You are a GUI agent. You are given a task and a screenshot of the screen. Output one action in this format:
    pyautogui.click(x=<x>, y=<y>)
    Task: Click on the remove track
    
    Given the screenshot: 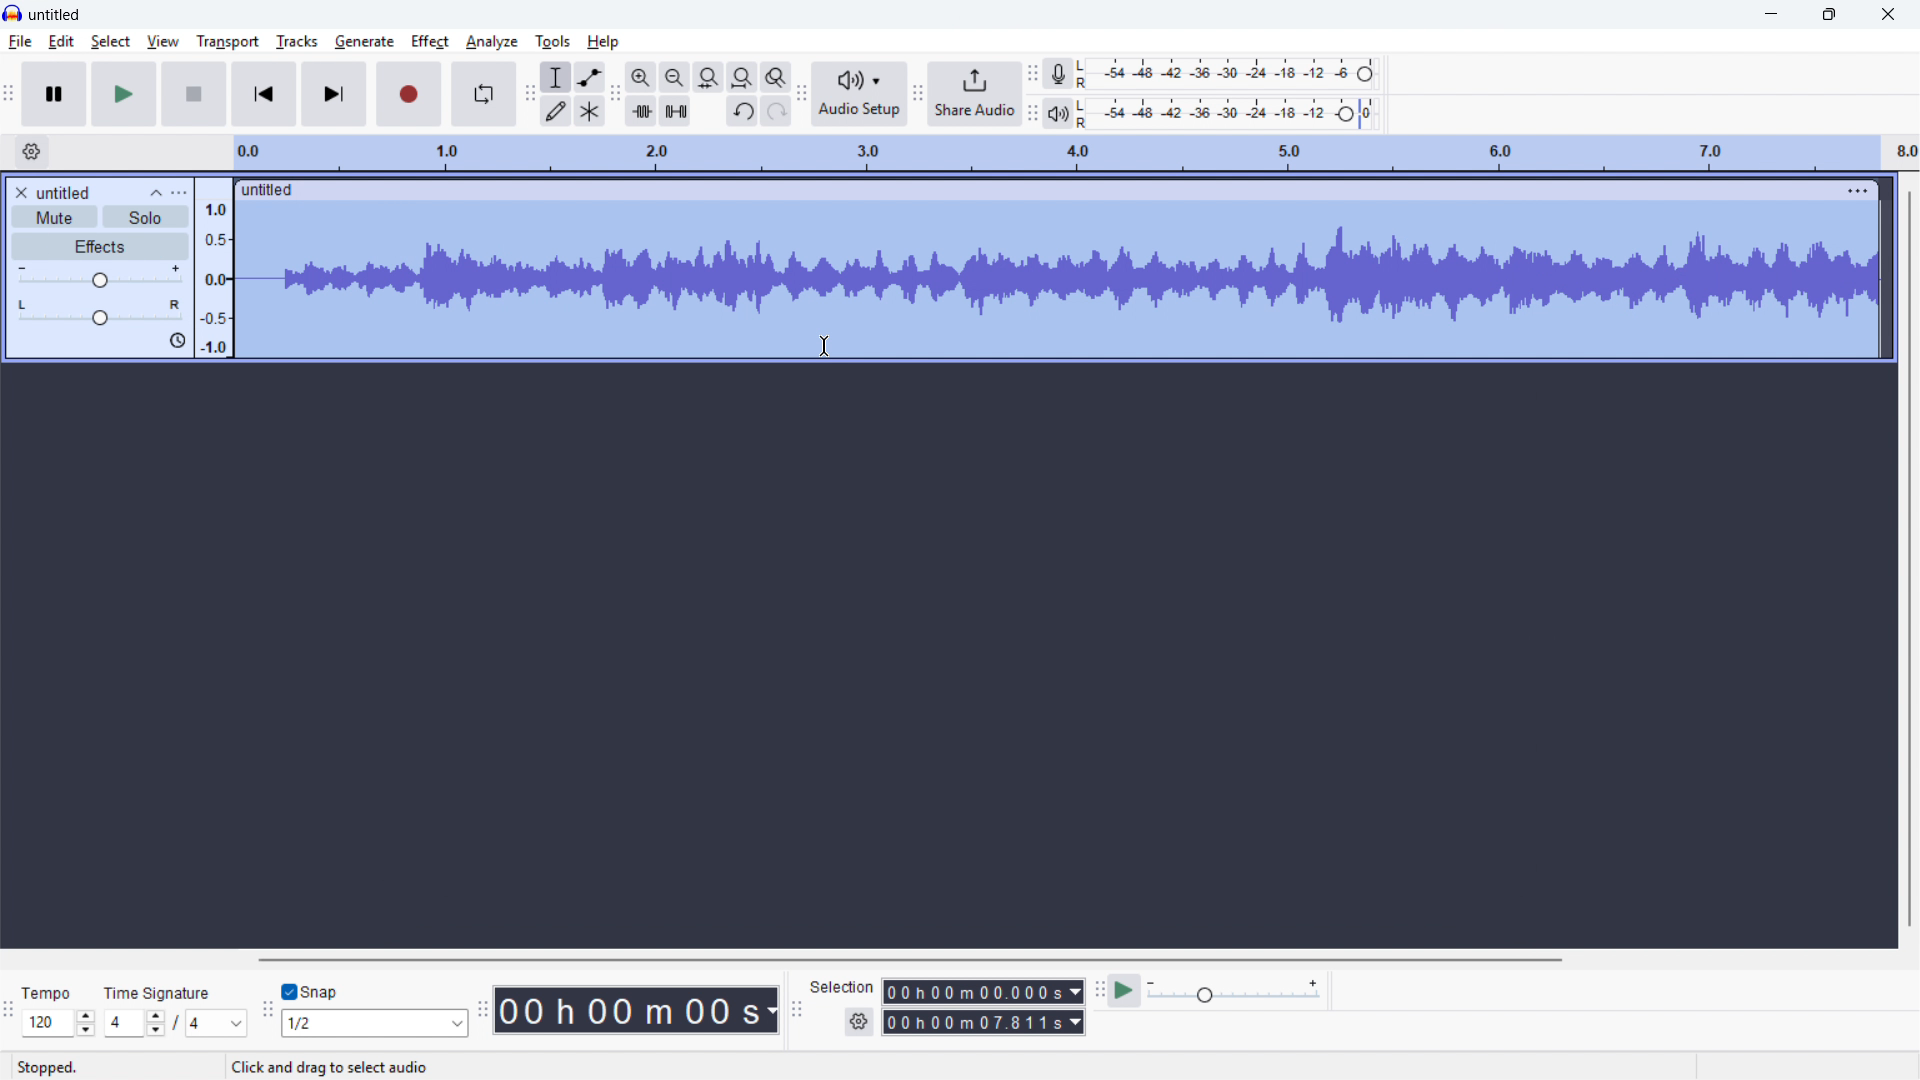 What is the action you would take?
    pyautogui.click(x=20, y=192)
    